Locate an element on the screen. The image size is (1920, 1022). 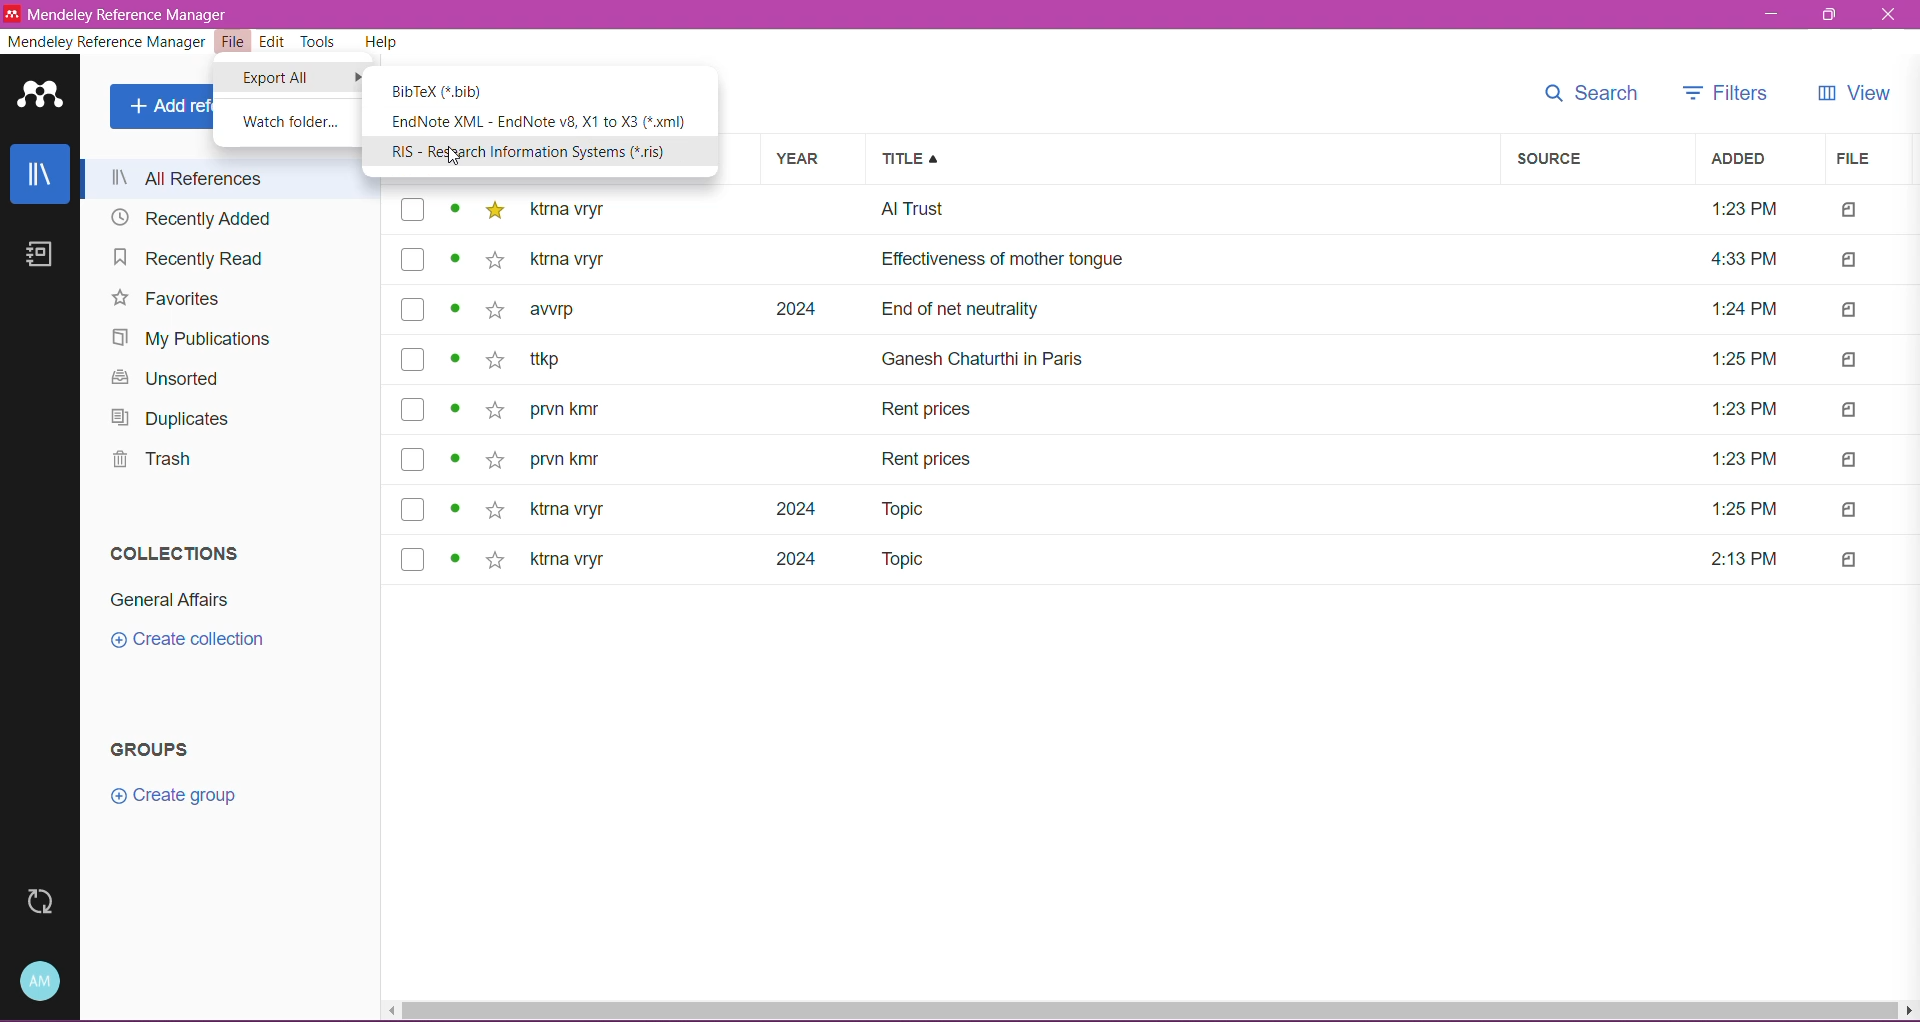
Click to Create Collection is located at coordinates (189, 642).